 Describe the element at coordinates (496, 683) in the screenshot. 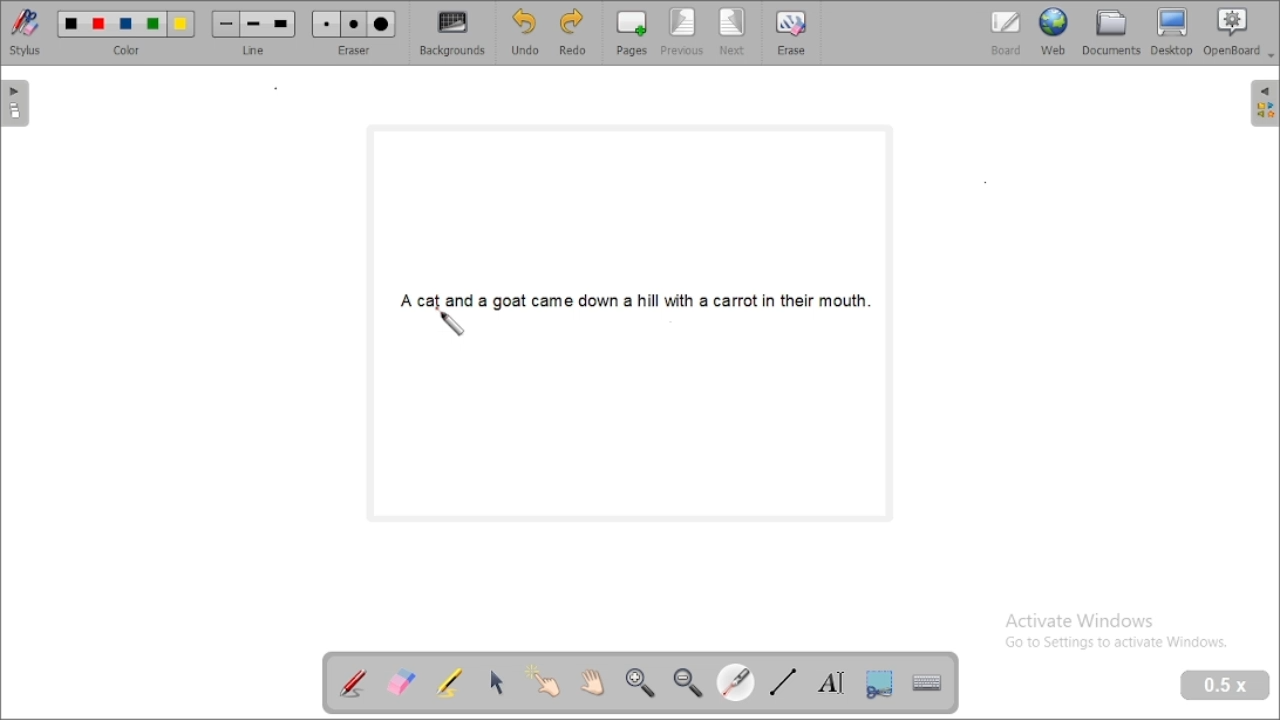

I see `select and modify objects` at that location.